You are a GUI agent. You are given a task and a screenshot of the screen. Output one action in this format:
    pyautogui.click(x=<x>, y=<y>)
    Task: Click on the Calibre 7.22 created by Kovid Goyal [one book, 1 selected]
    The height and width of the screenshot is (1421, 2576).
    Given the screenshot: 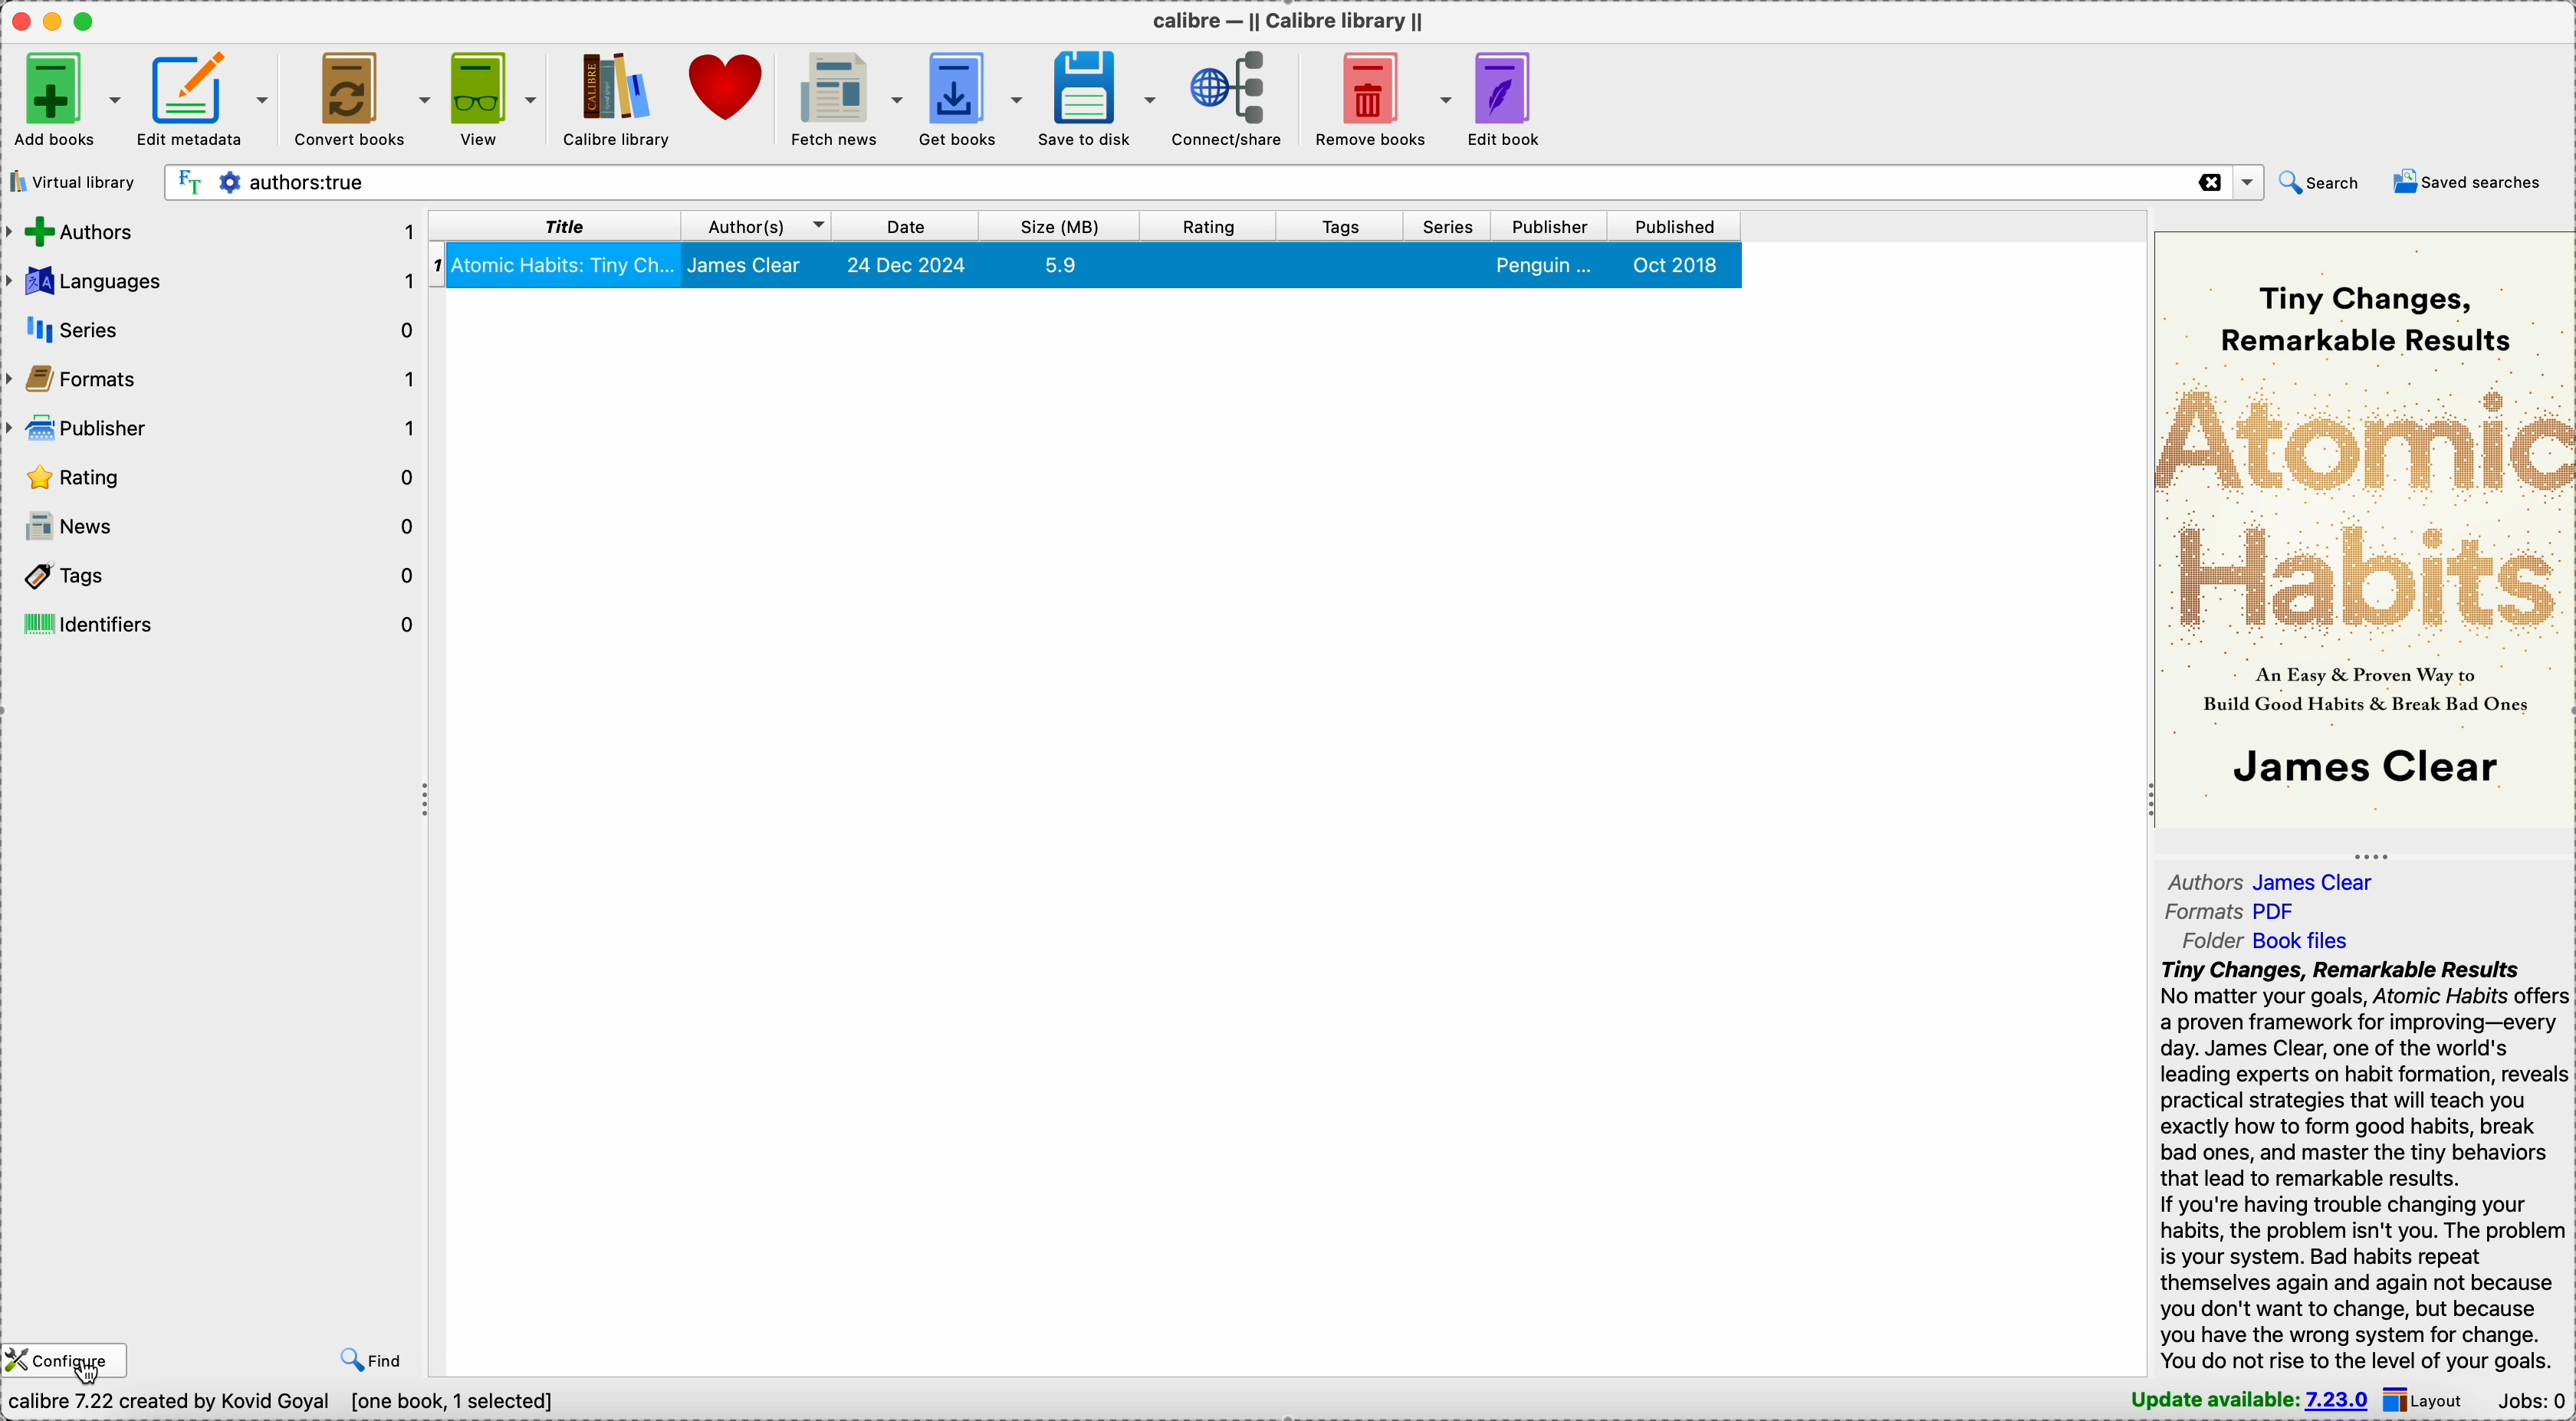 What is the action you would take?
    pyautogui.click(x=279, y=1404)
    